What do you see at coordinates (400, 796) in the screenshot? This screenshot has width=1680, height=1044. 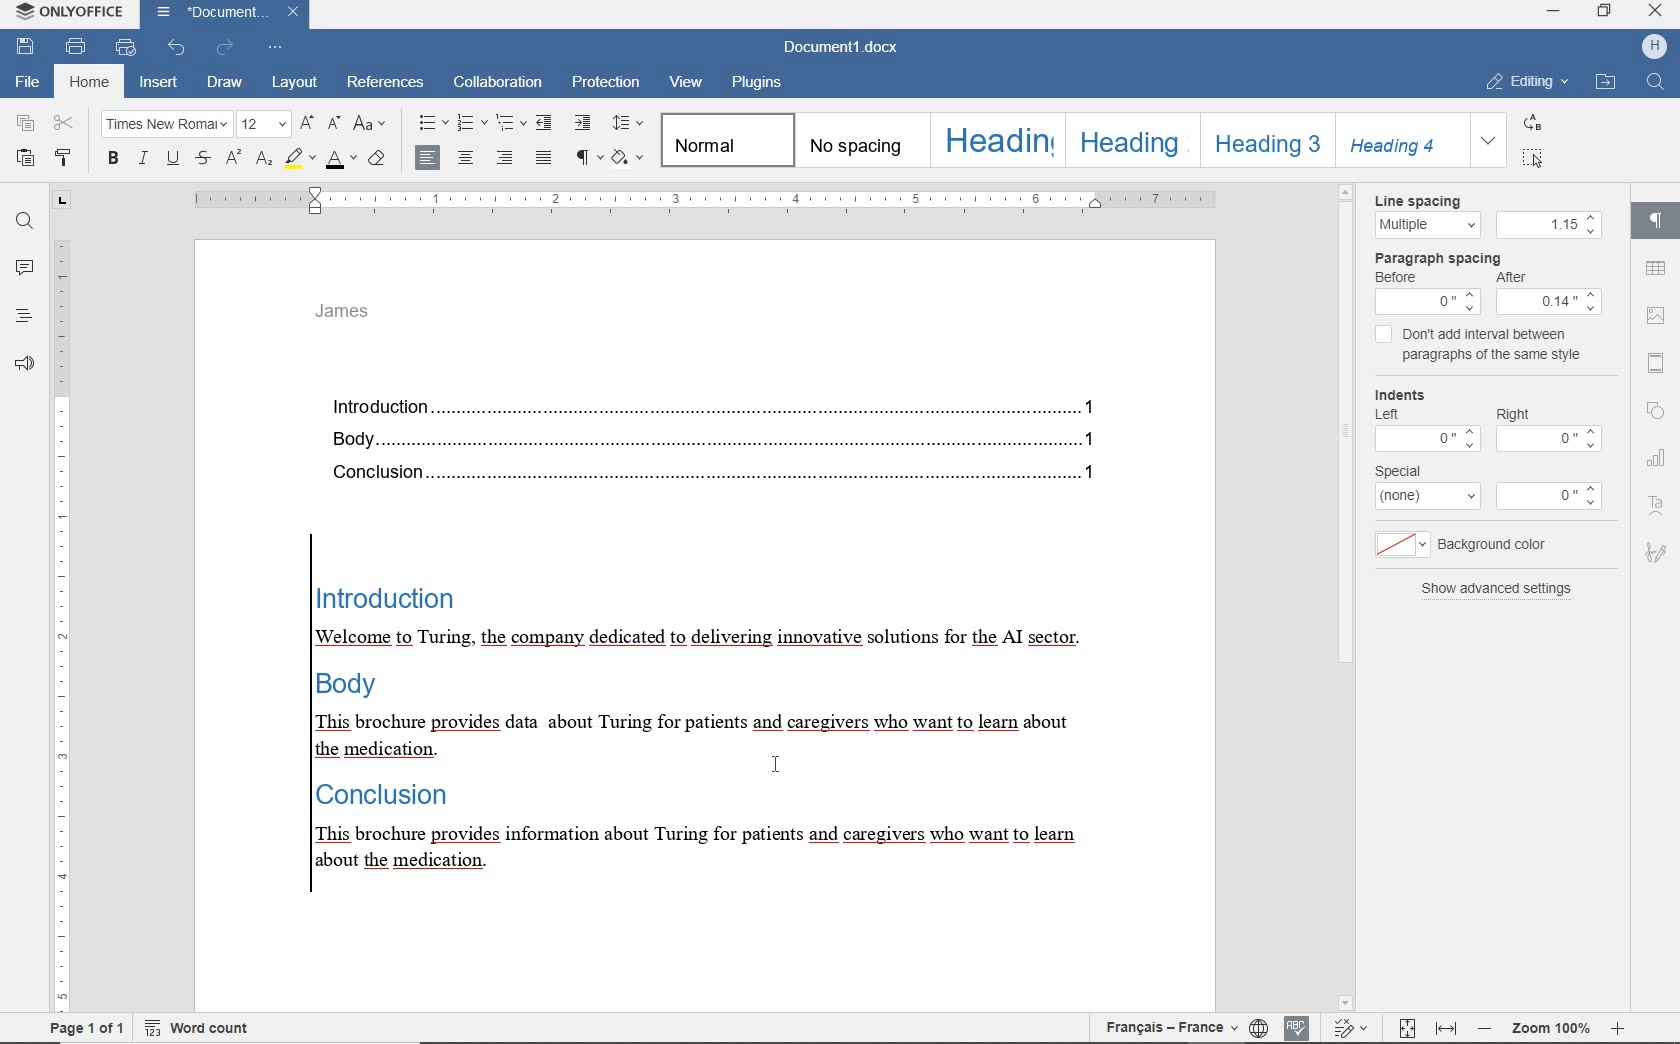 I see `Conclusion` at bounding box center [400, 796].